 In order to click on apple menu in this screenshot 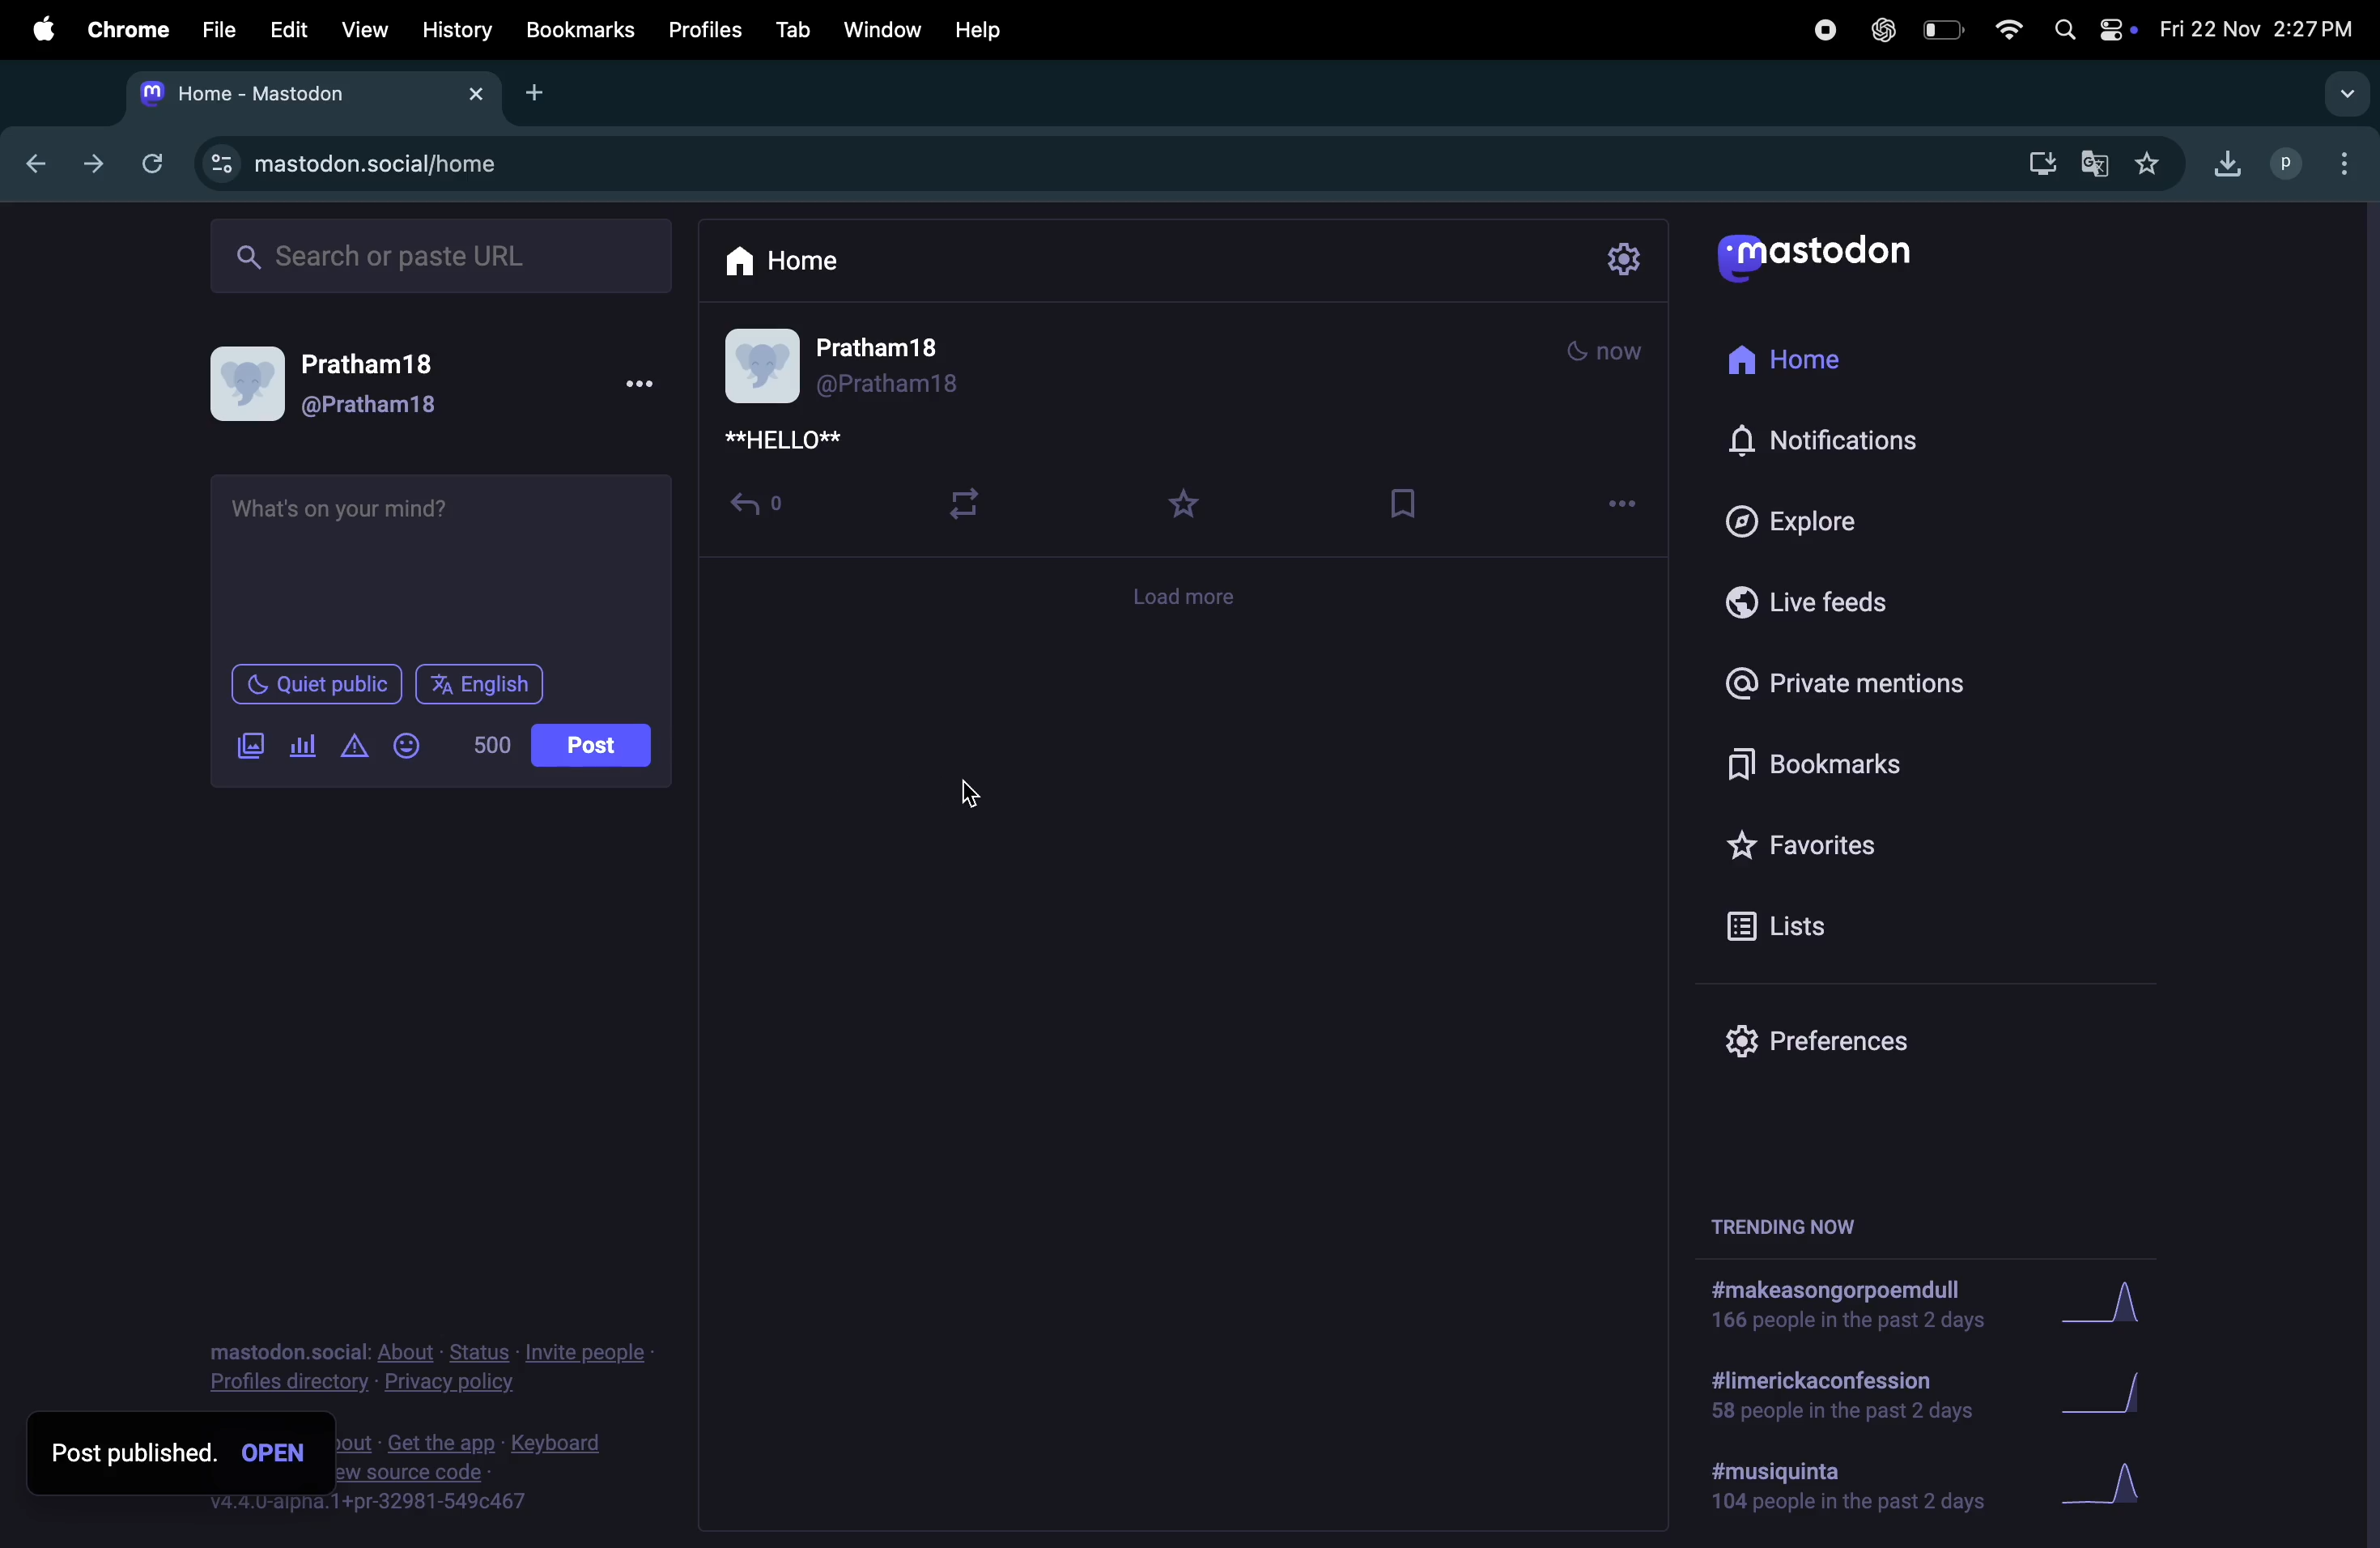, I will do `click(35, 27)`.